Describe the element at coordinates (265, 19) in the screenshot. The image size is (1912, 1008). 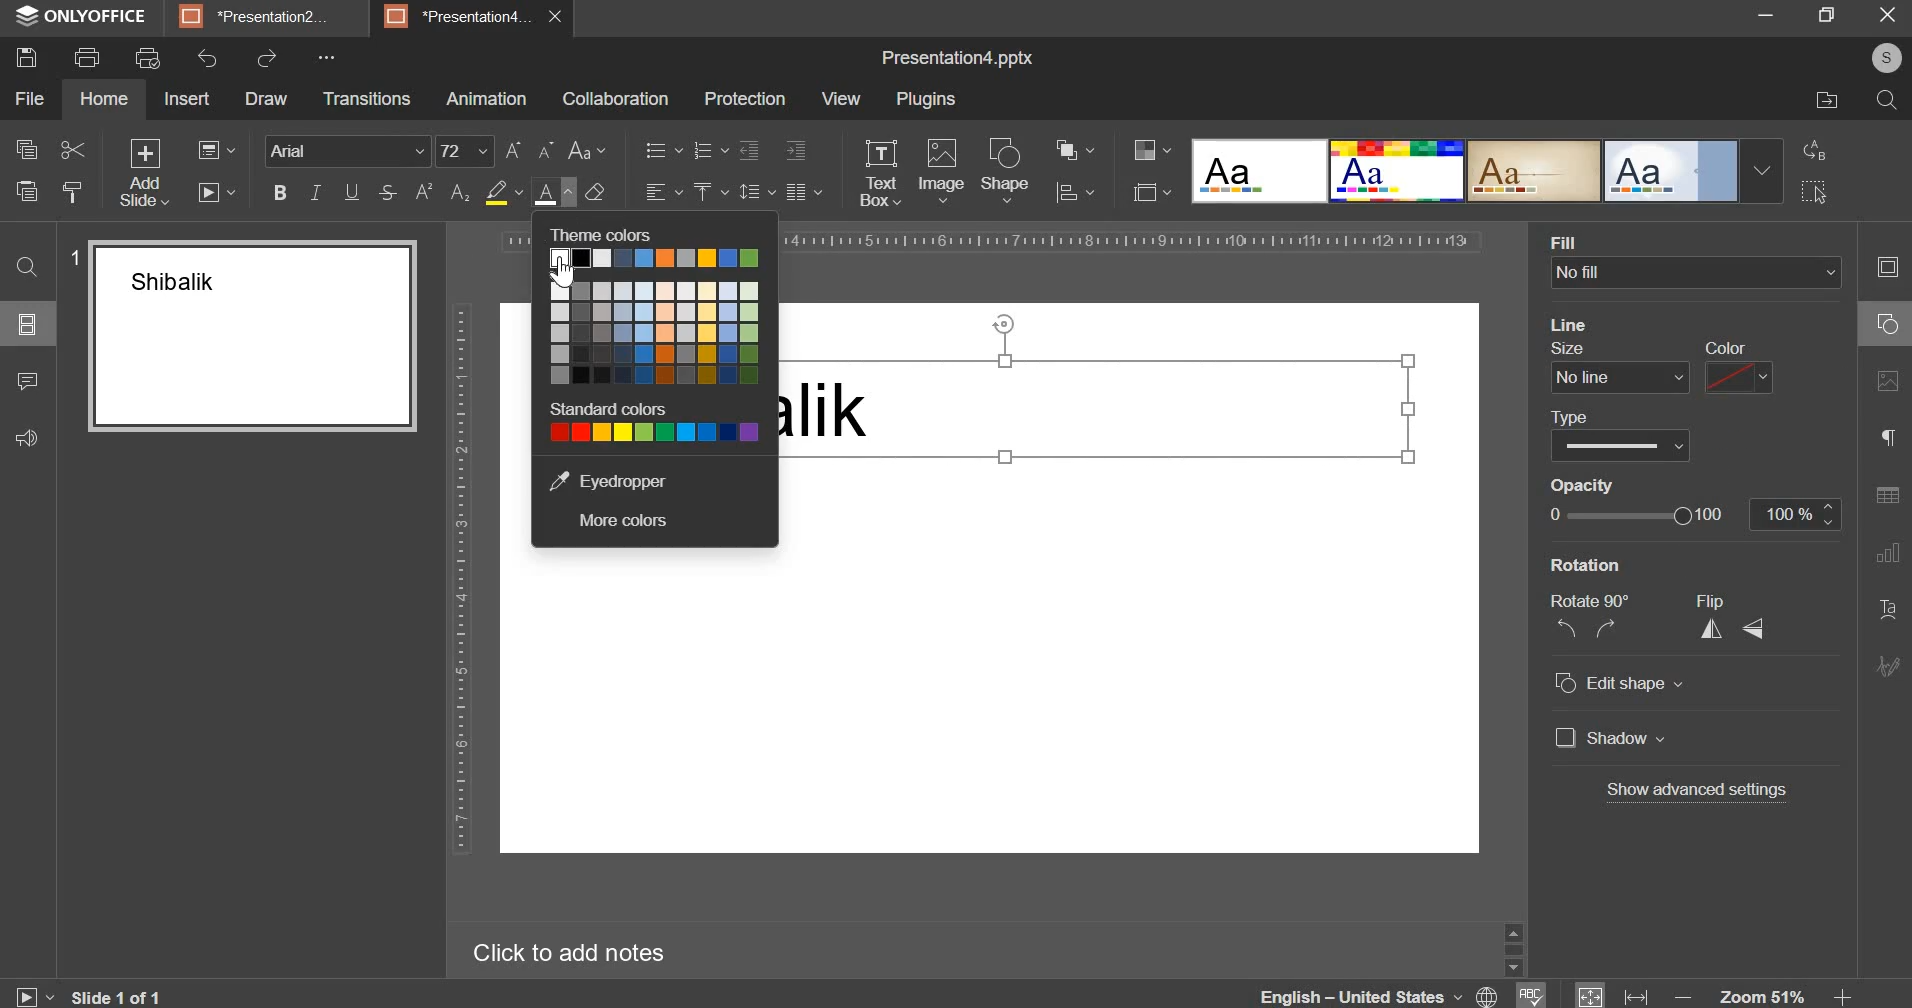
I see `Presentation2` at that location.